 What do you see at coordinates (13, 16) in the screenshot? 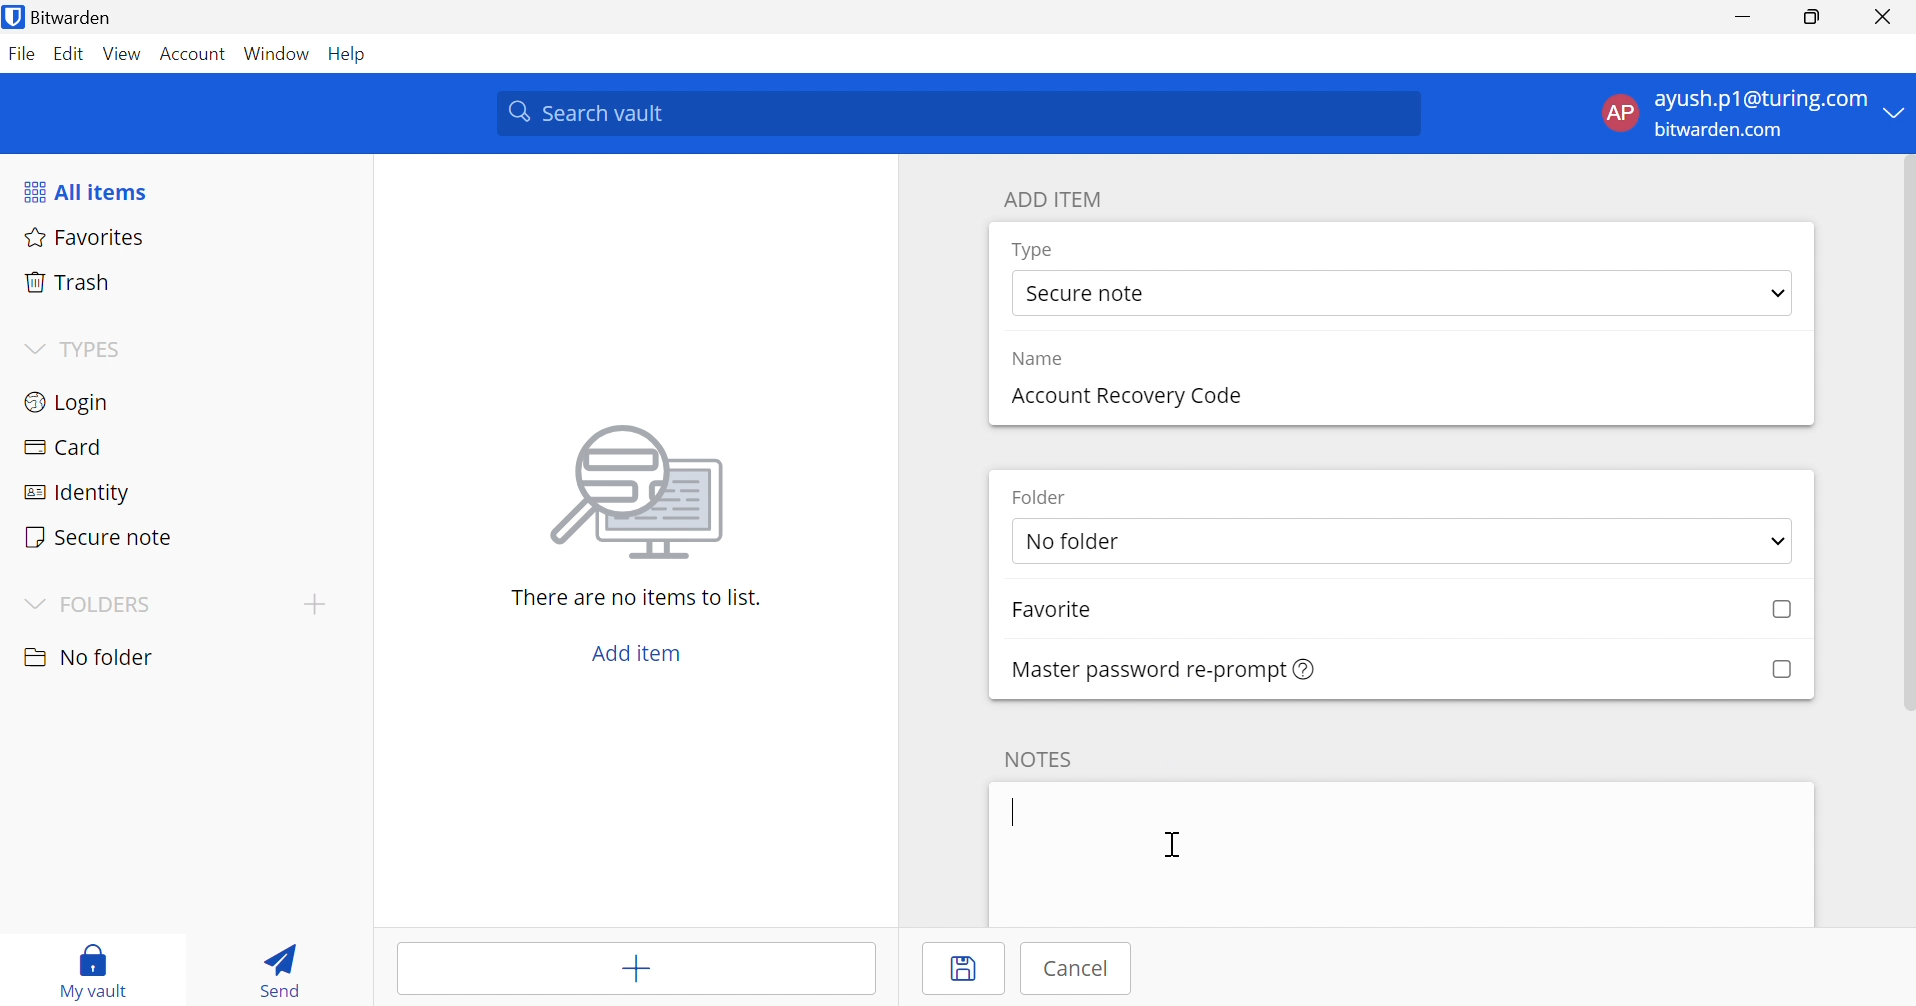
I see `bitwarden logo` at bounding box center [13, 16].